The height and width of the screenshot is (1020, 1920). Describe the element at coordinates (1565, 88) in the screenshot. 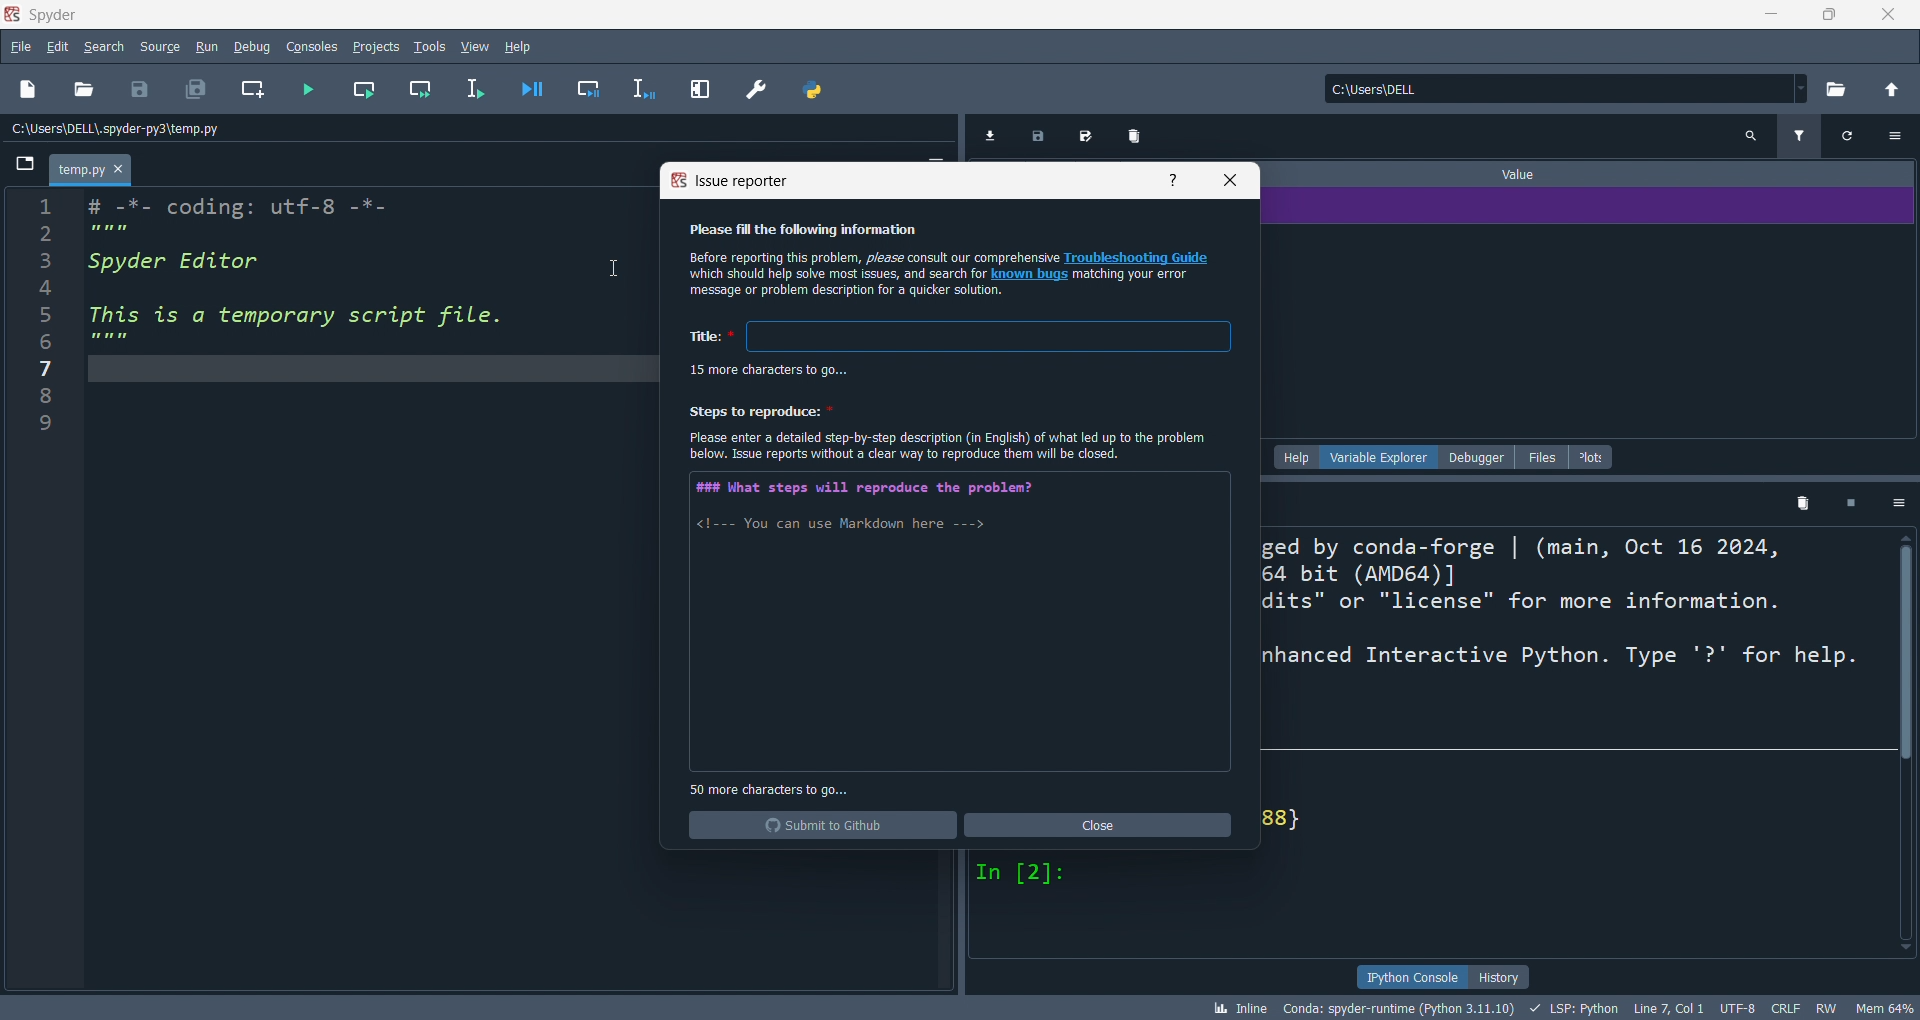

I see `current directory` at that location.